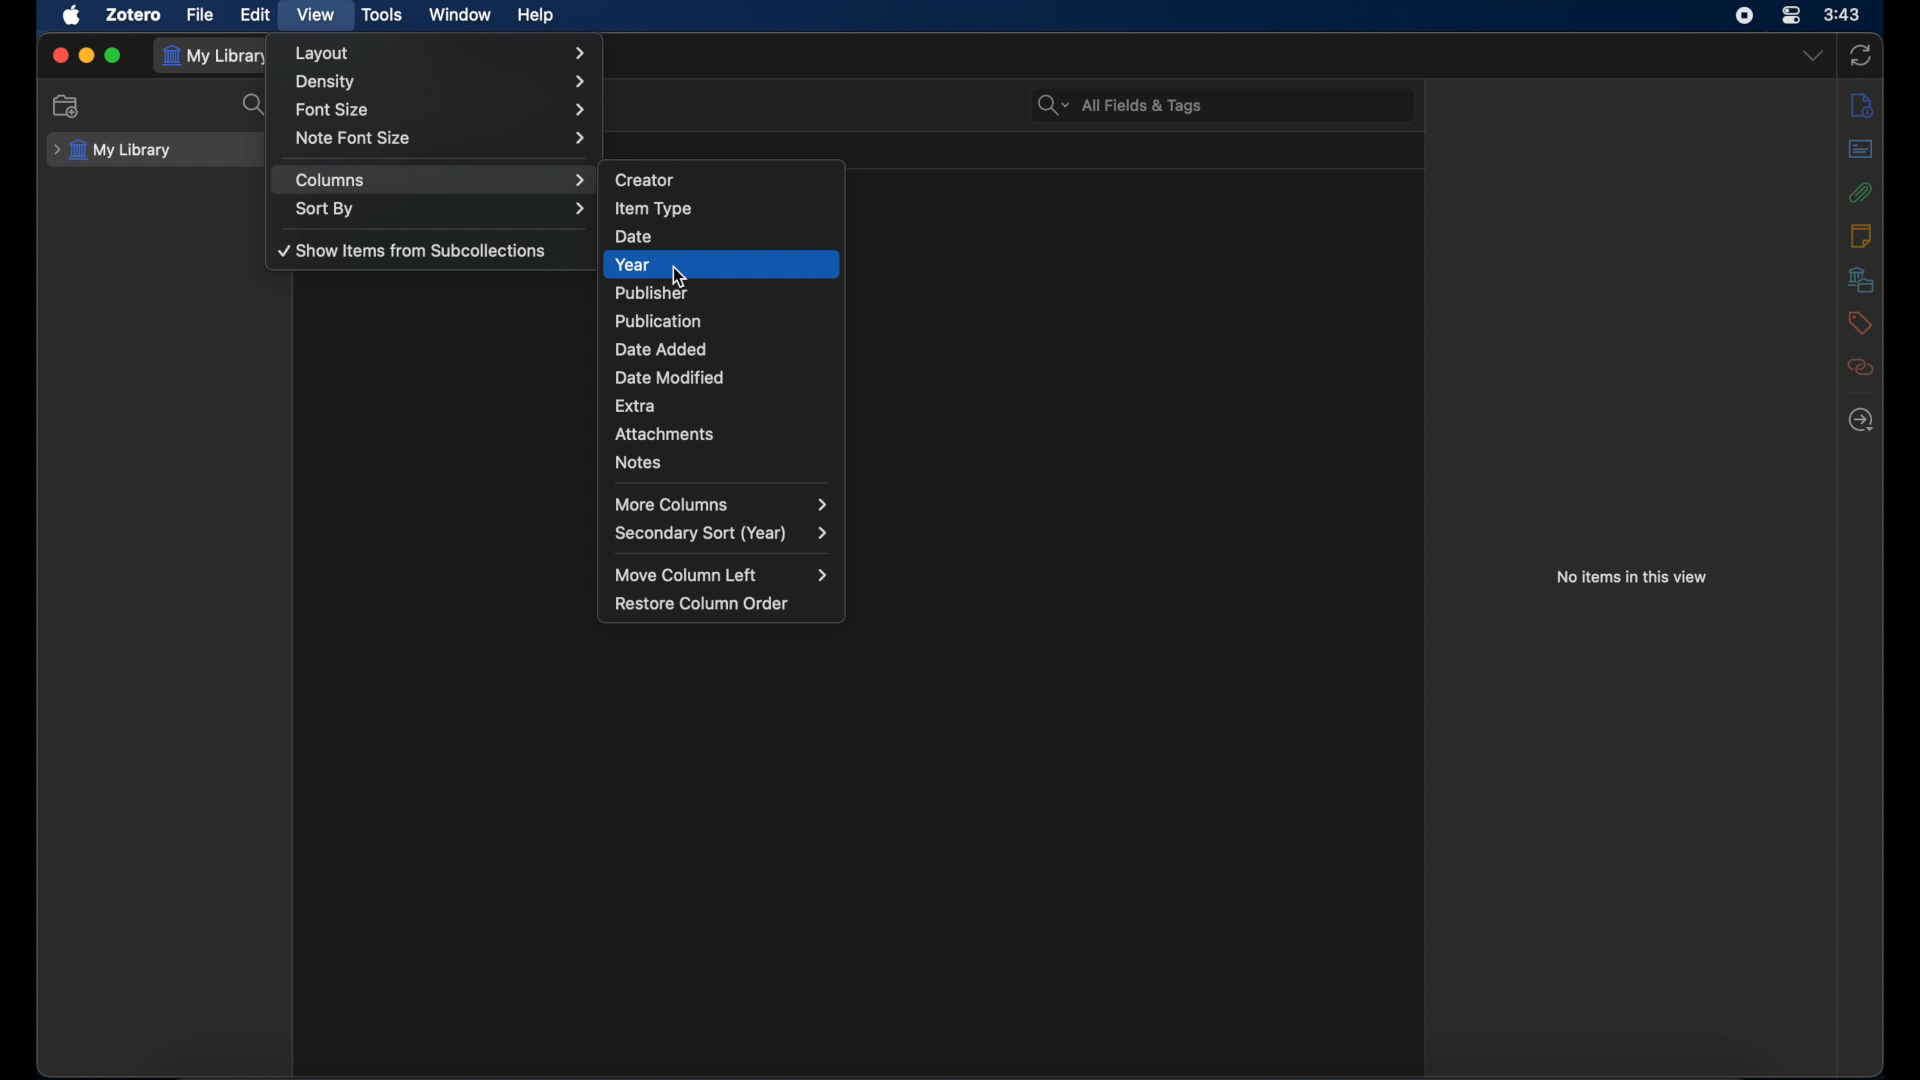 The width and height of the screenshot is (1920, 1080). Describe the element at coordinates (1121, 106) in the screenshot. I see `search bar` at that location.